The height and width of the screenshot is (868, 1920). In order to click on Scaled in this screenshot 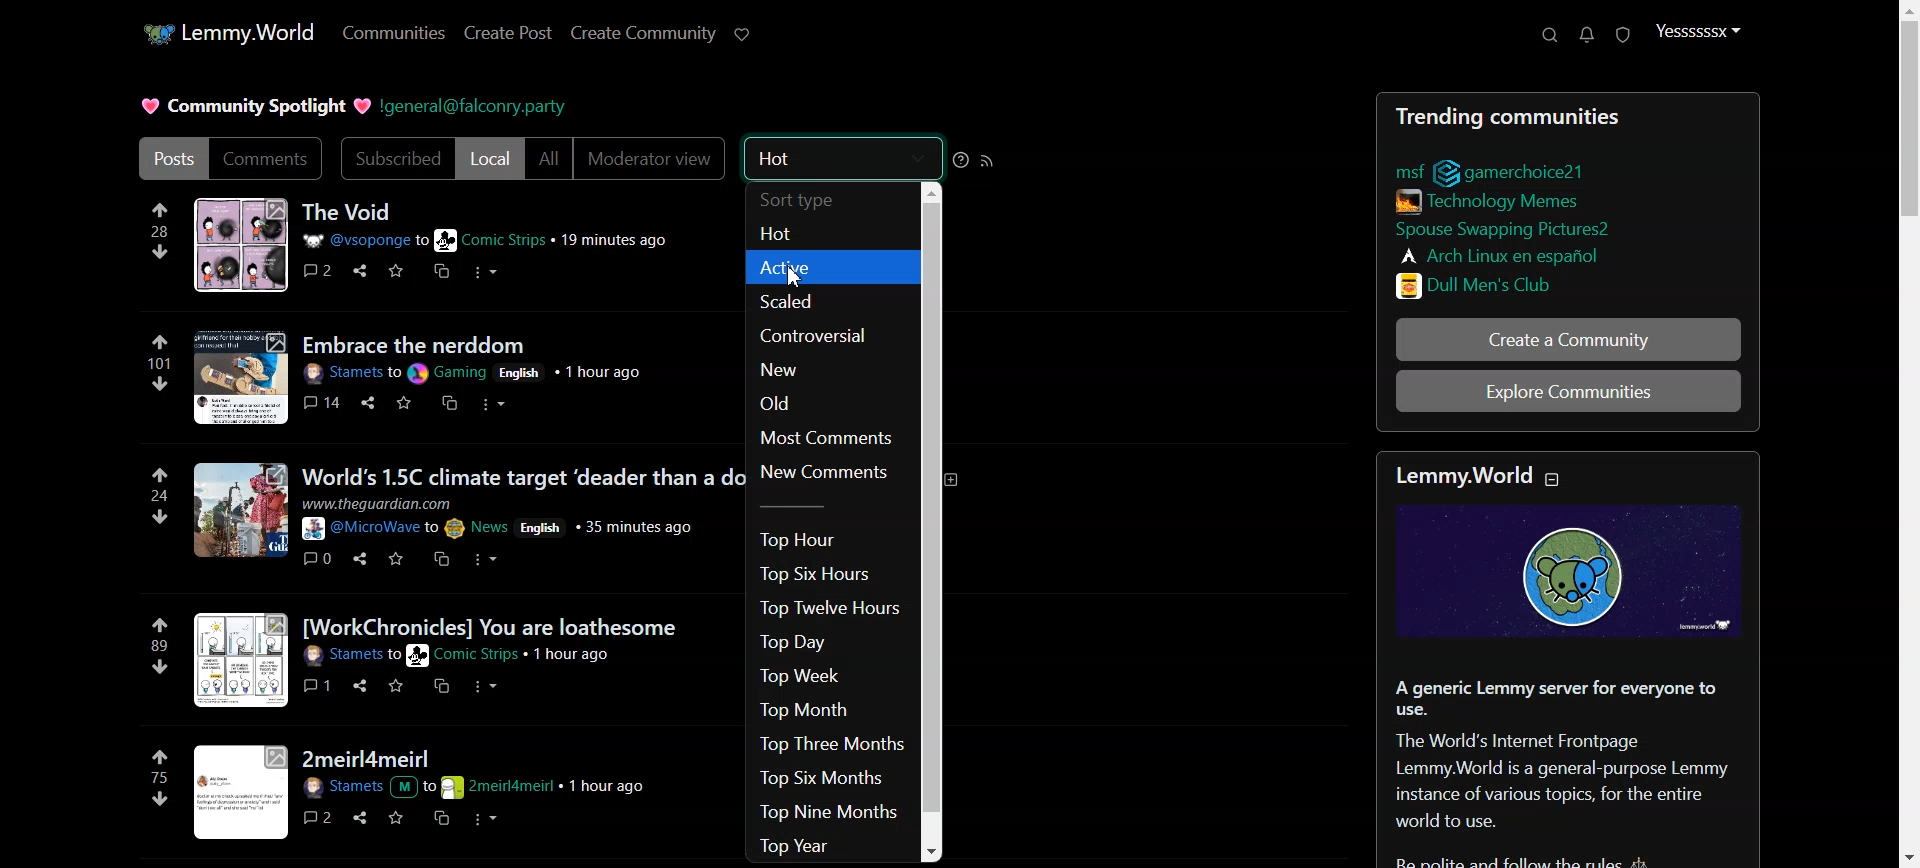, I will do `click(829, 301)`.